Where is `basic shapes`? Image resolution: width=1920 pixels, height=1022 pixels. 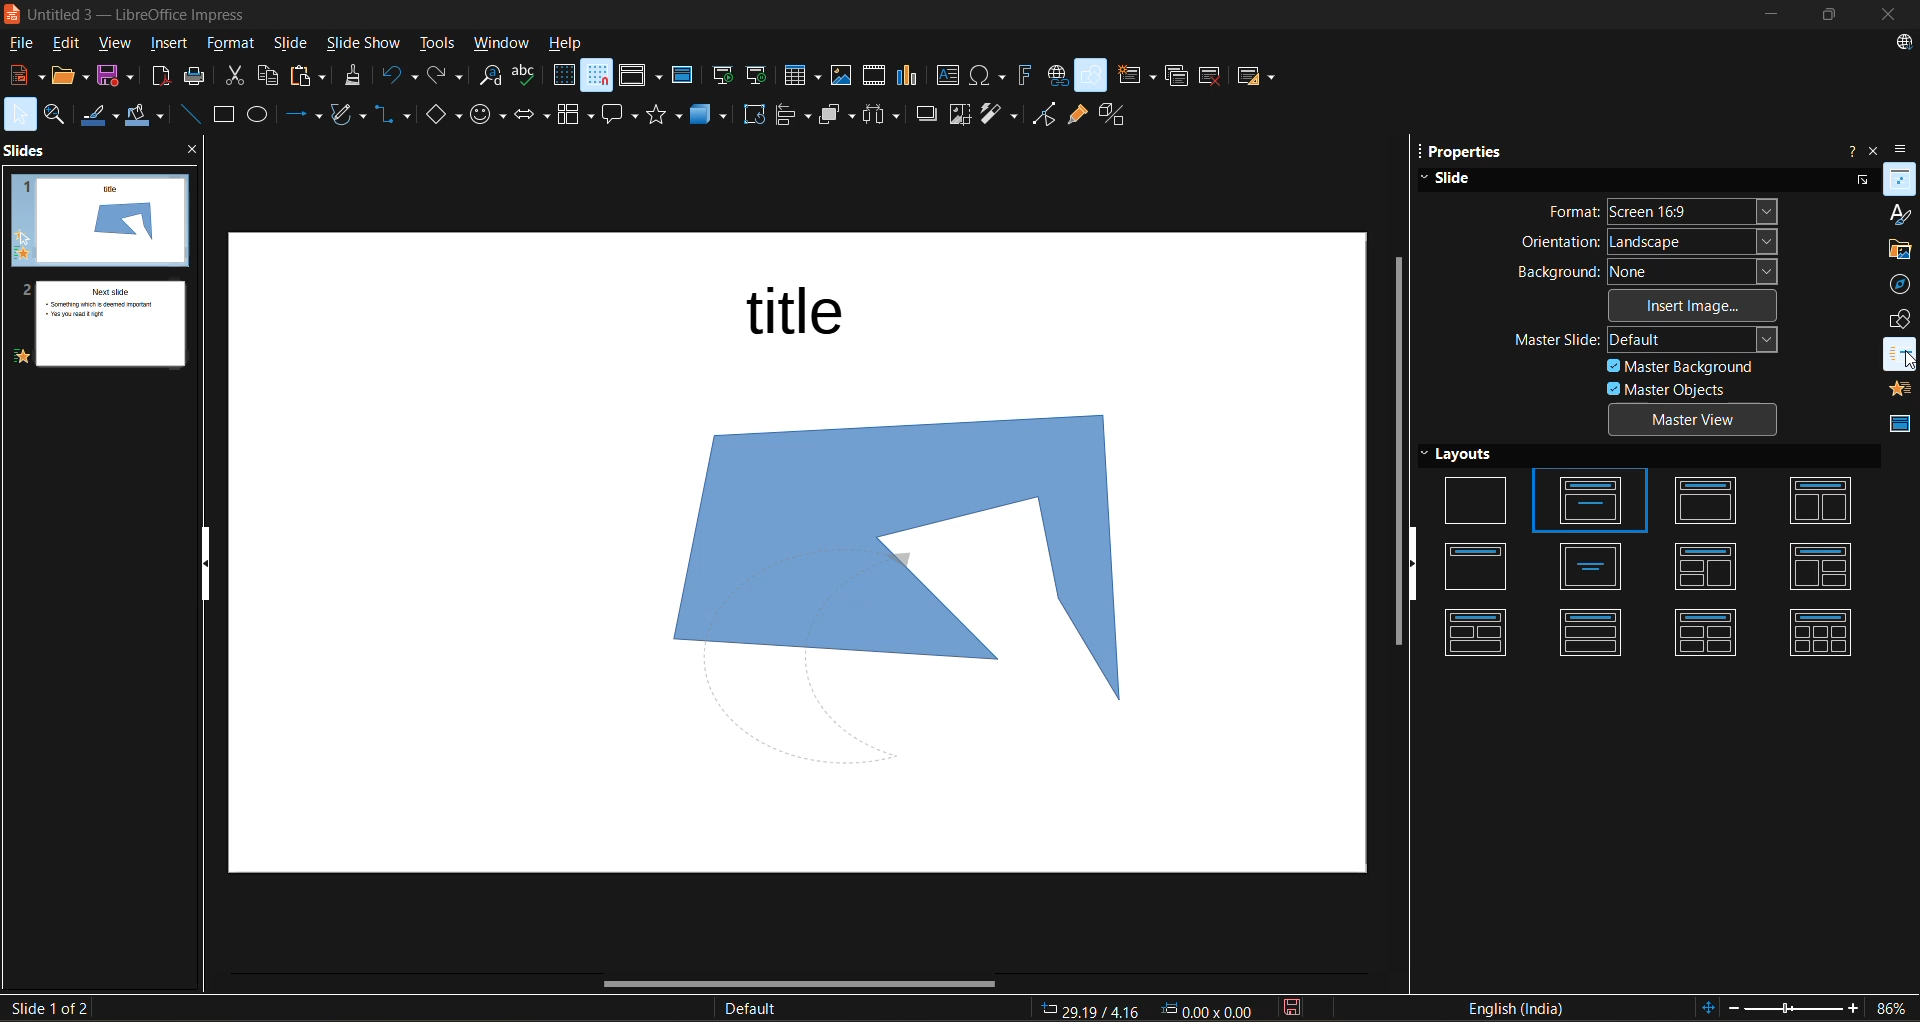
basic shapes is located at coordinates (444, 113).